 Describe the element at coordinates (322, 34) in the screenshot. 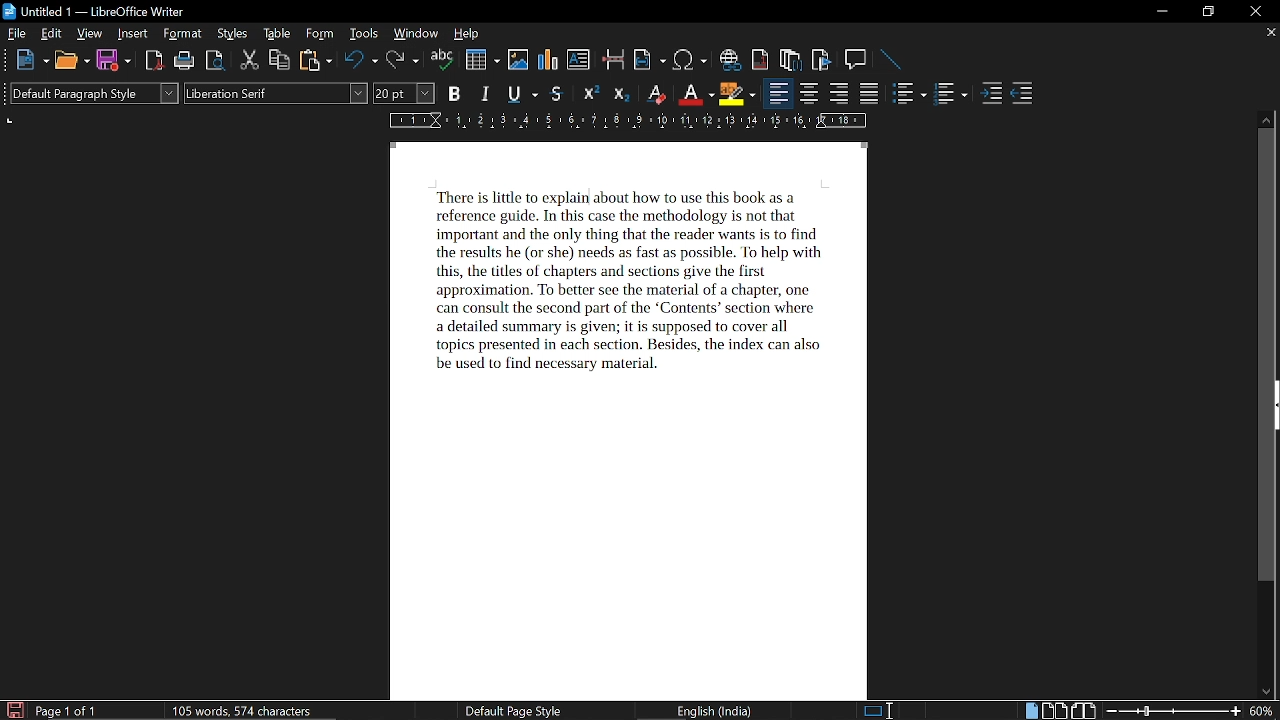

I see `form` at that location.